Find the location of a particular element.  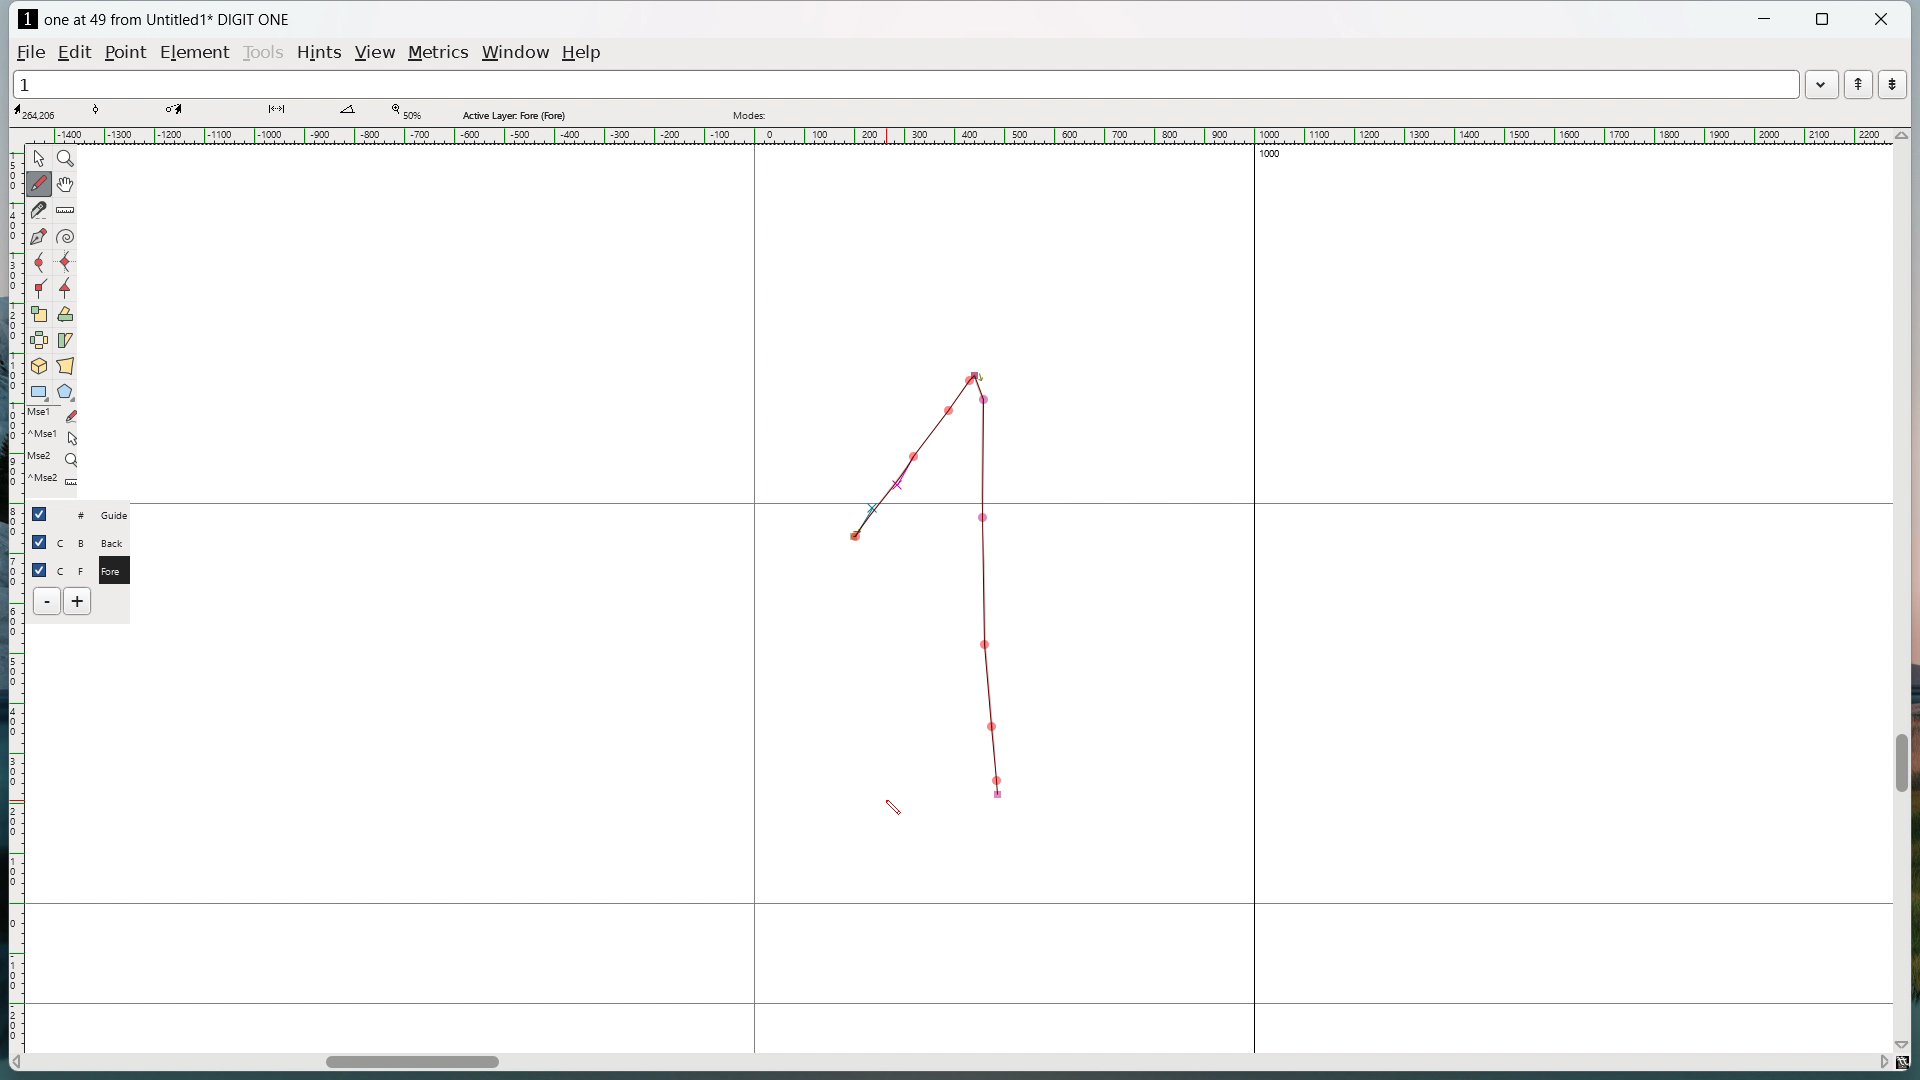

horizontal scrollbar is located at coordinates (412, 1065).